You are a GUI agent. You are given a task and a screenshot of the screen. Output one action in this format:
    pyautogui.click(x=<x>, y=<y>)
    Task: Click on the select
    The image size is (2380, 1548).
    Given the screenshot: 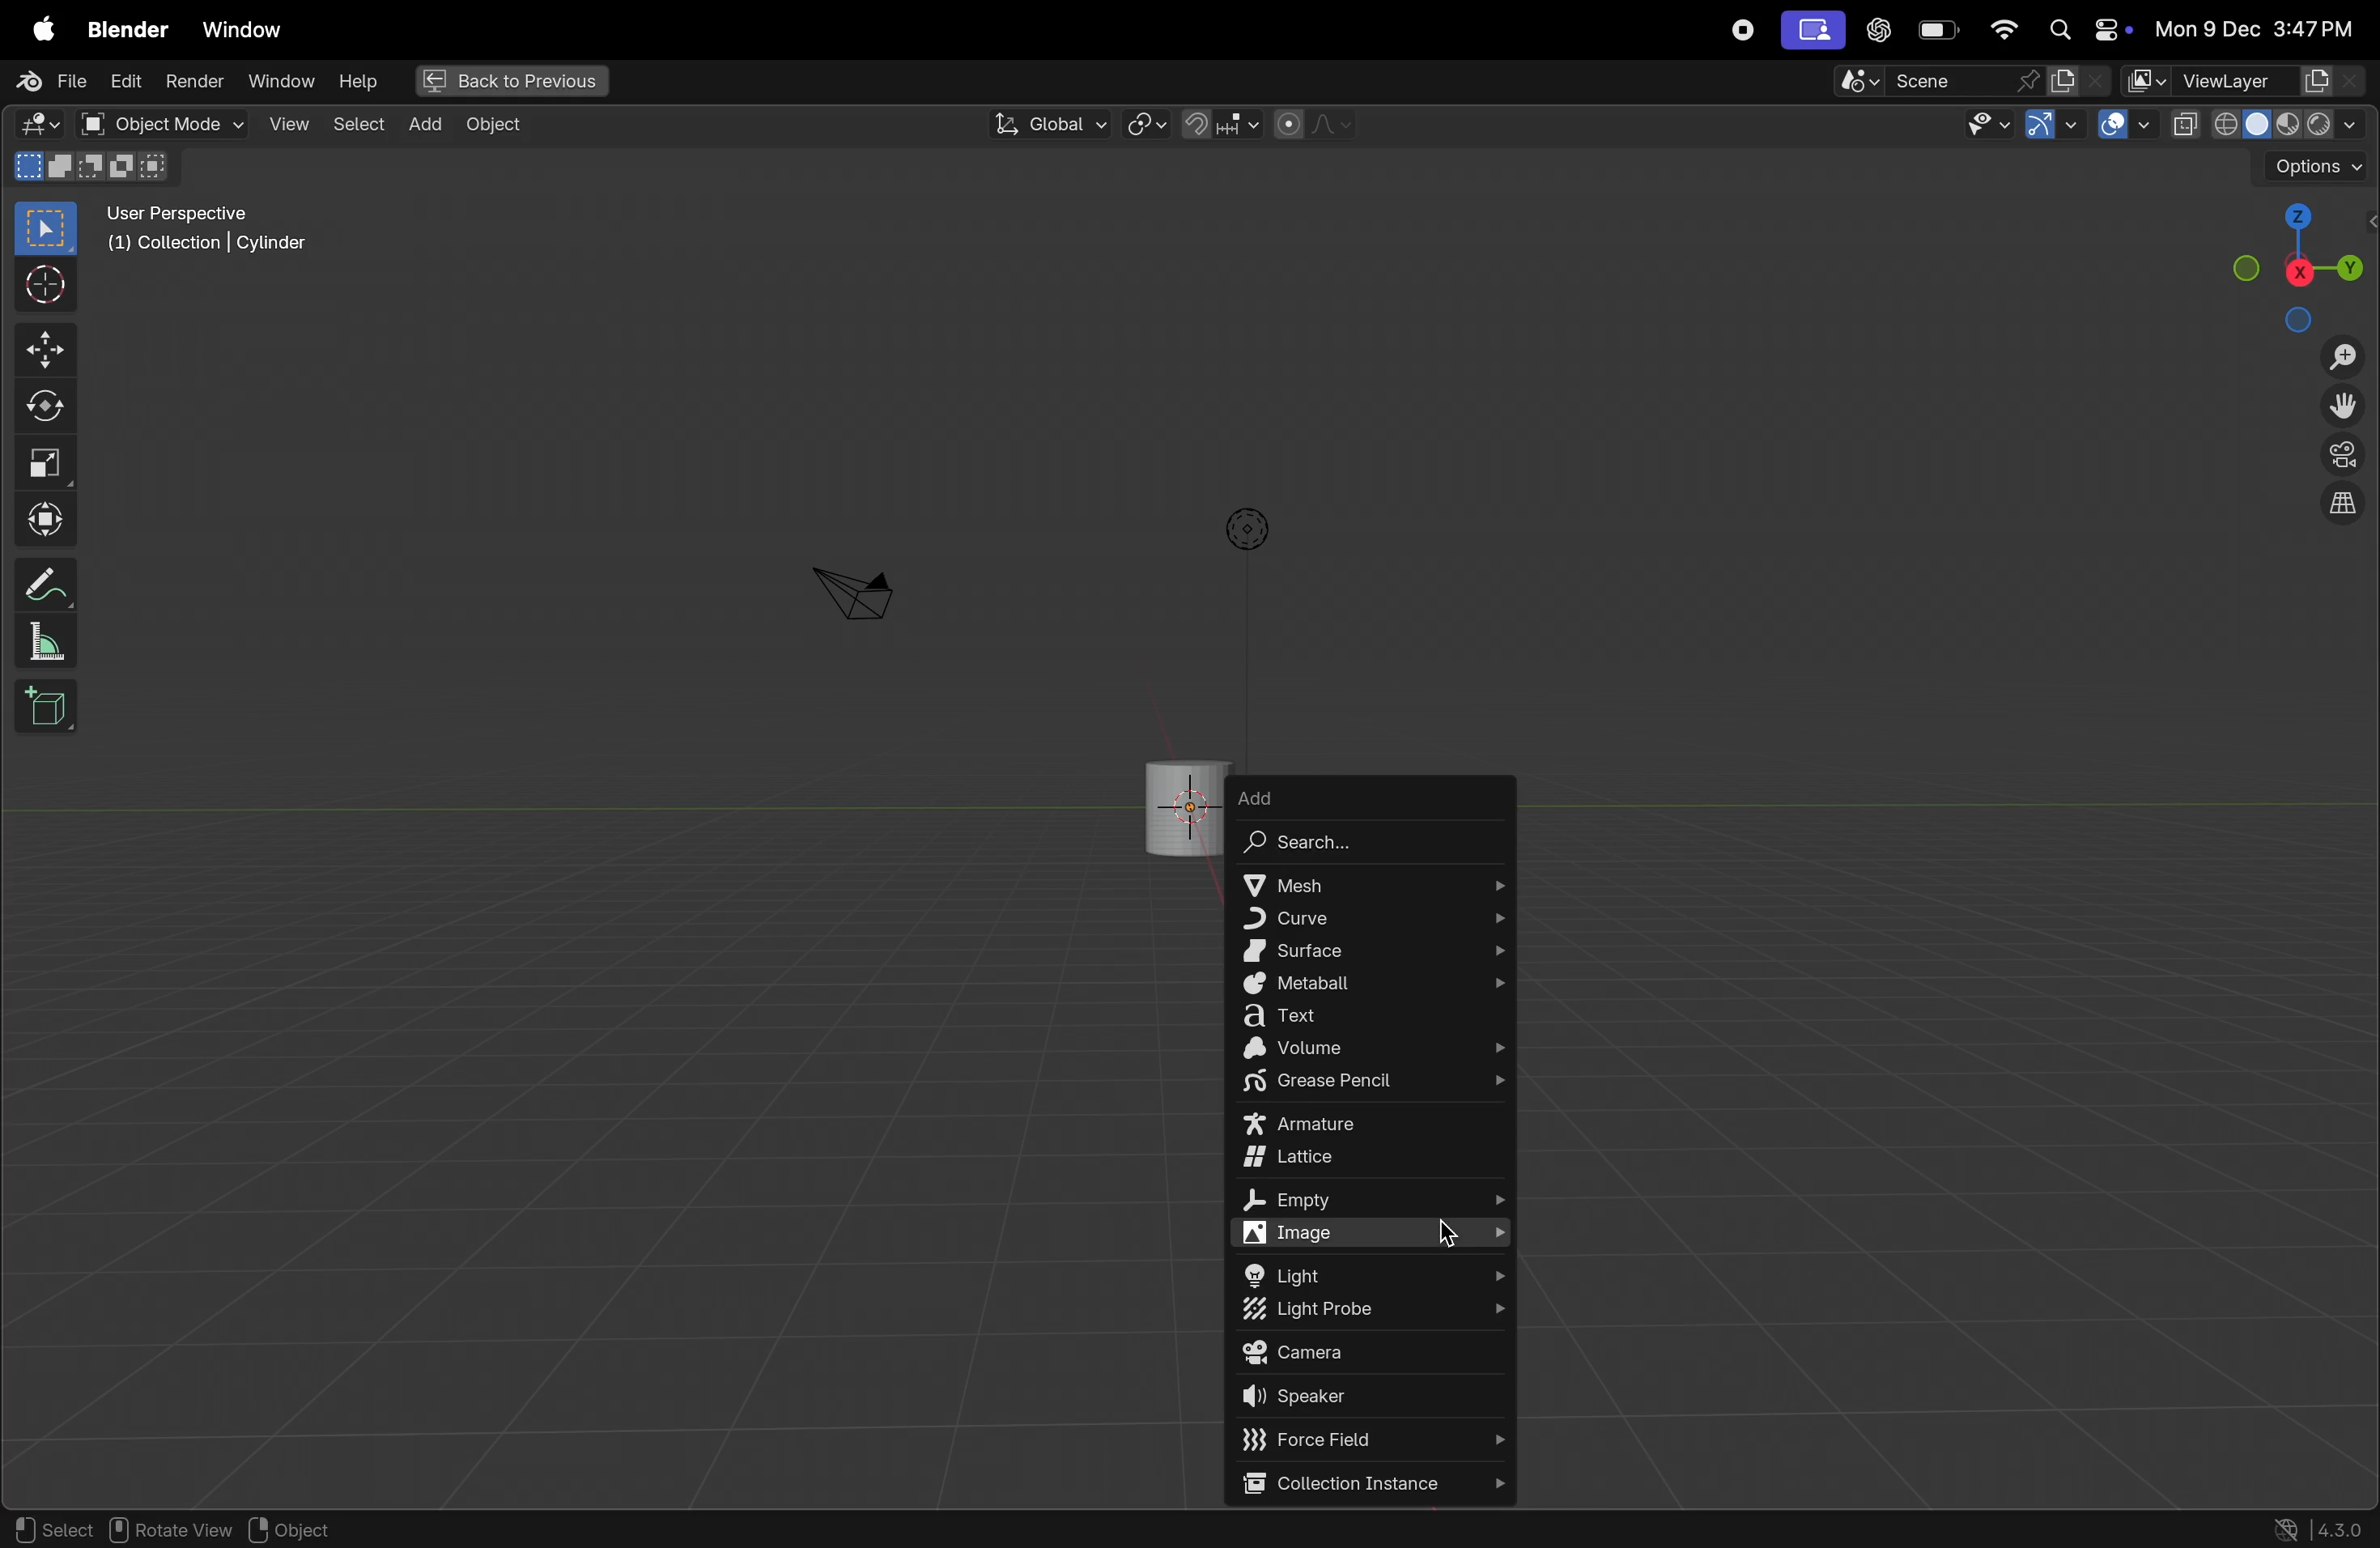 What is the action you would take?
    pyautogui.click(x=51, y=1529)
    